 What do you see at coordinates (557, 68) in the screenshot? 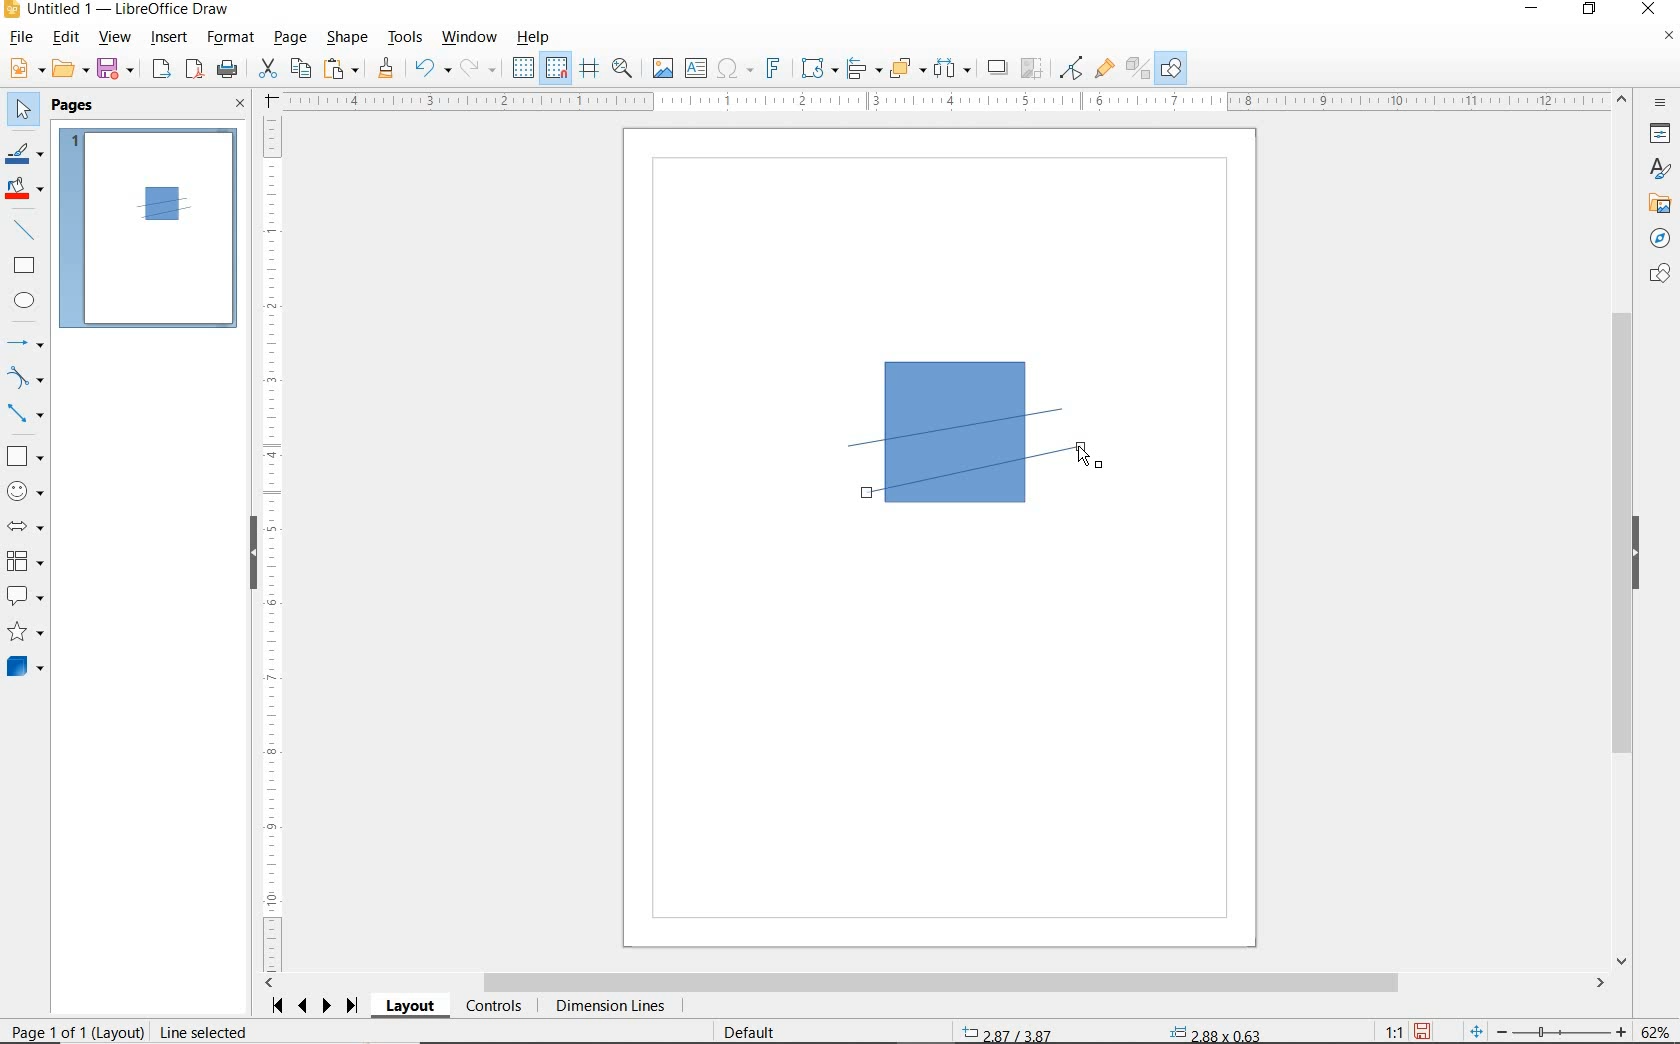
I see `SNAP TO GRID` at bounding box center [557, 68].